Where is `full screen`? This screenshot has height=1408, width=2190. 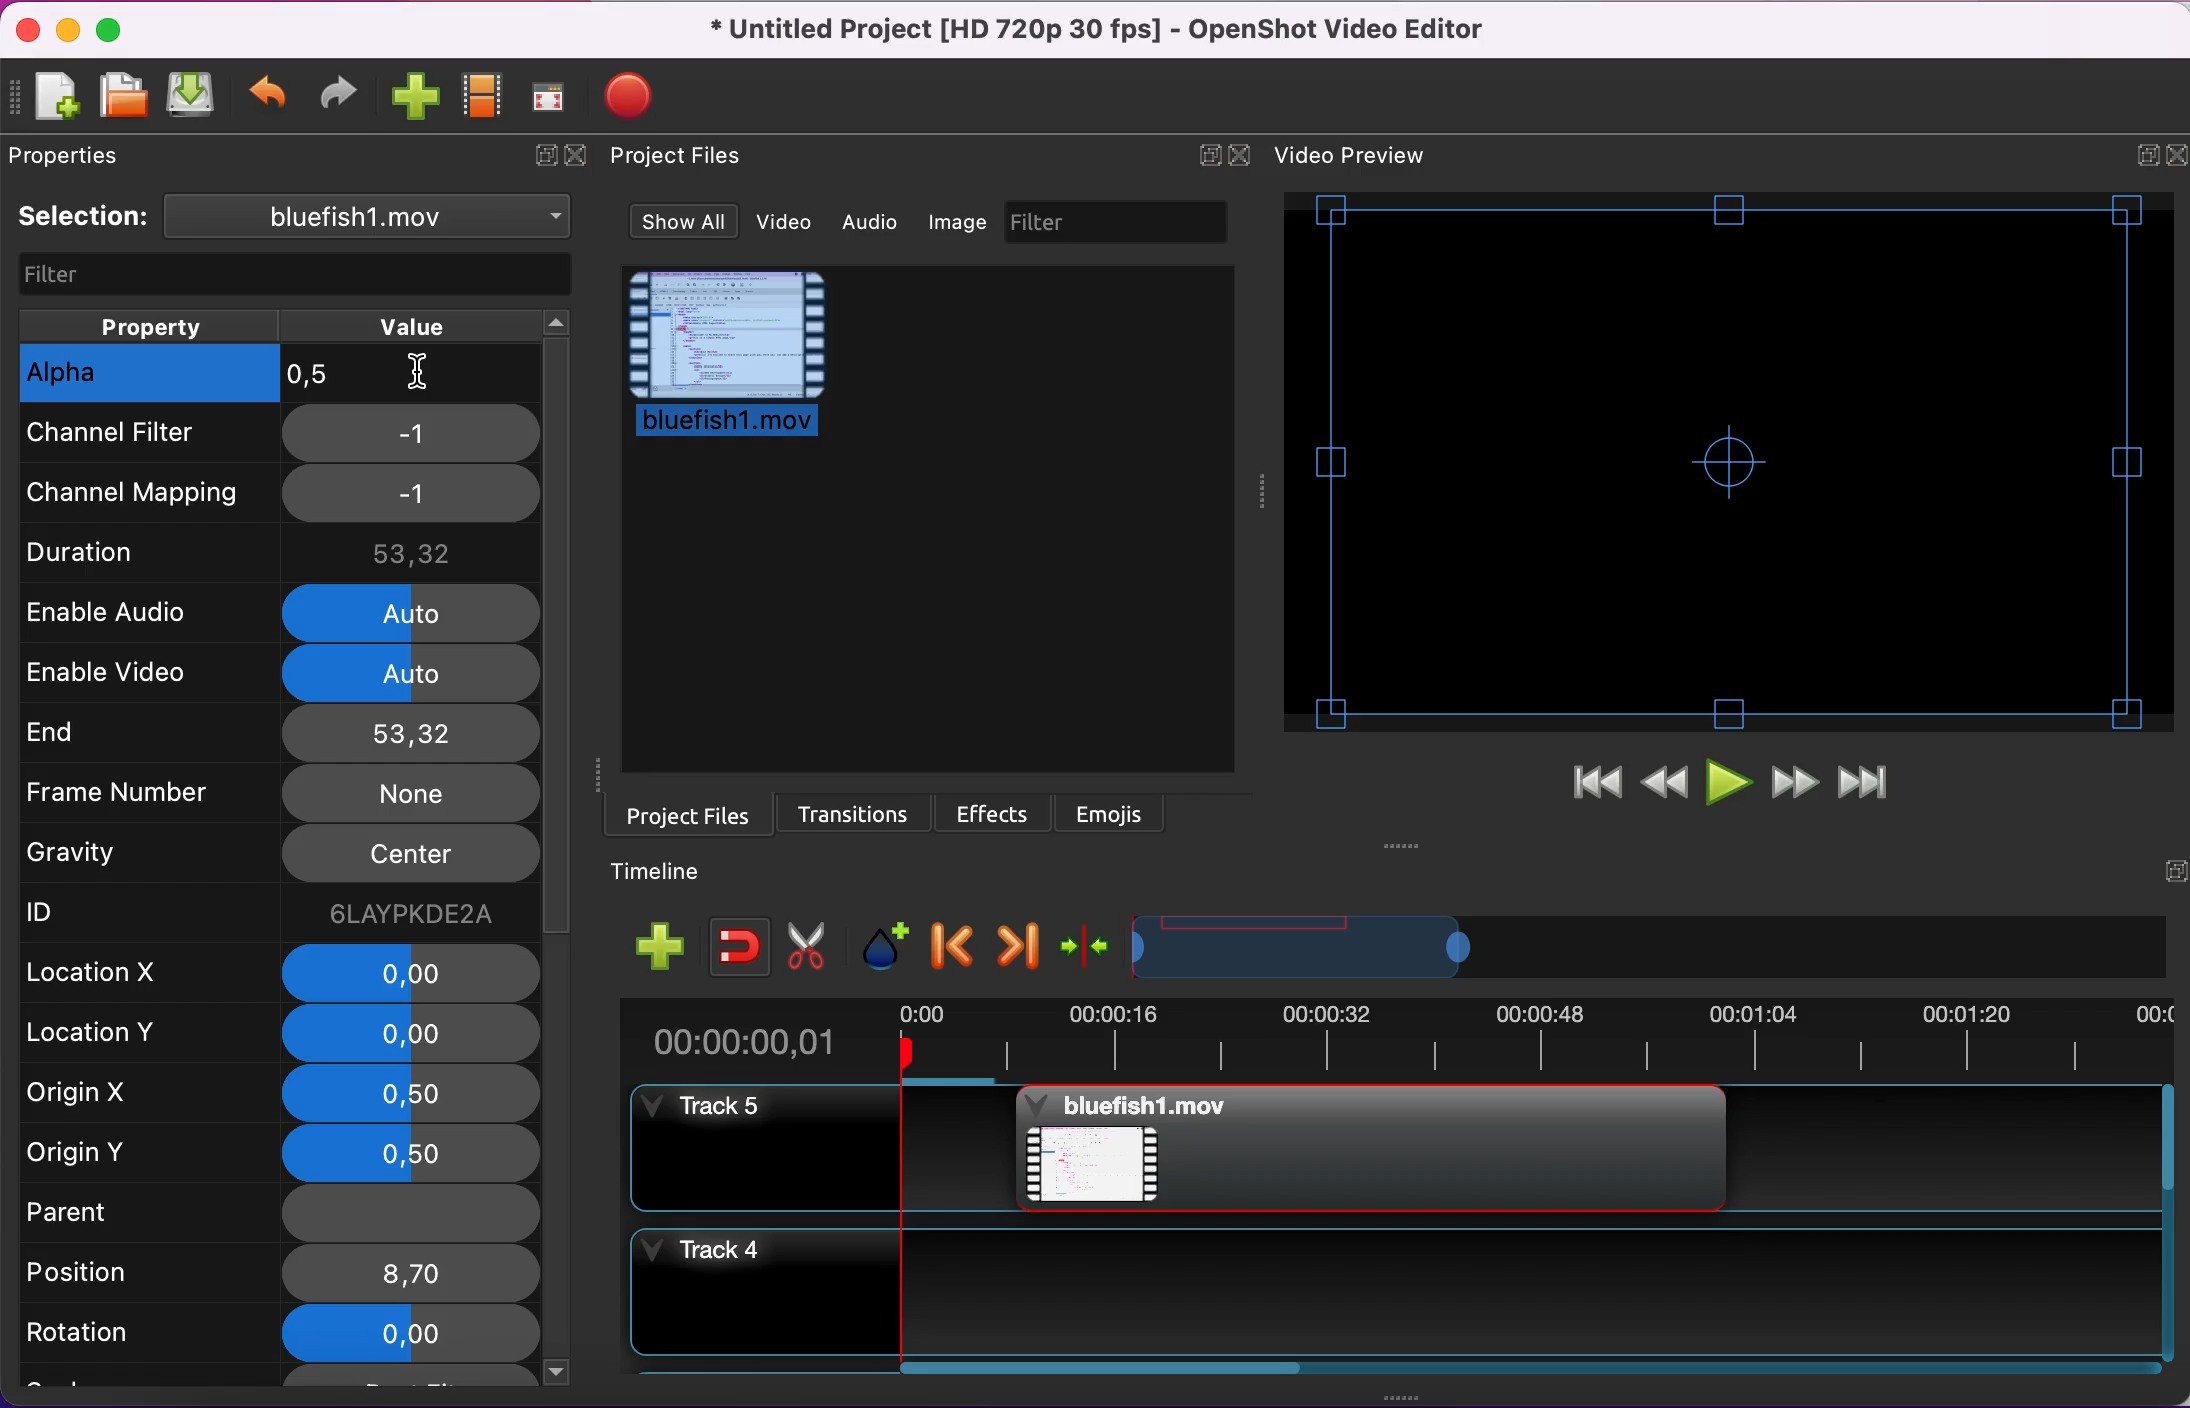 full screen is located at coordinates (552, 90).